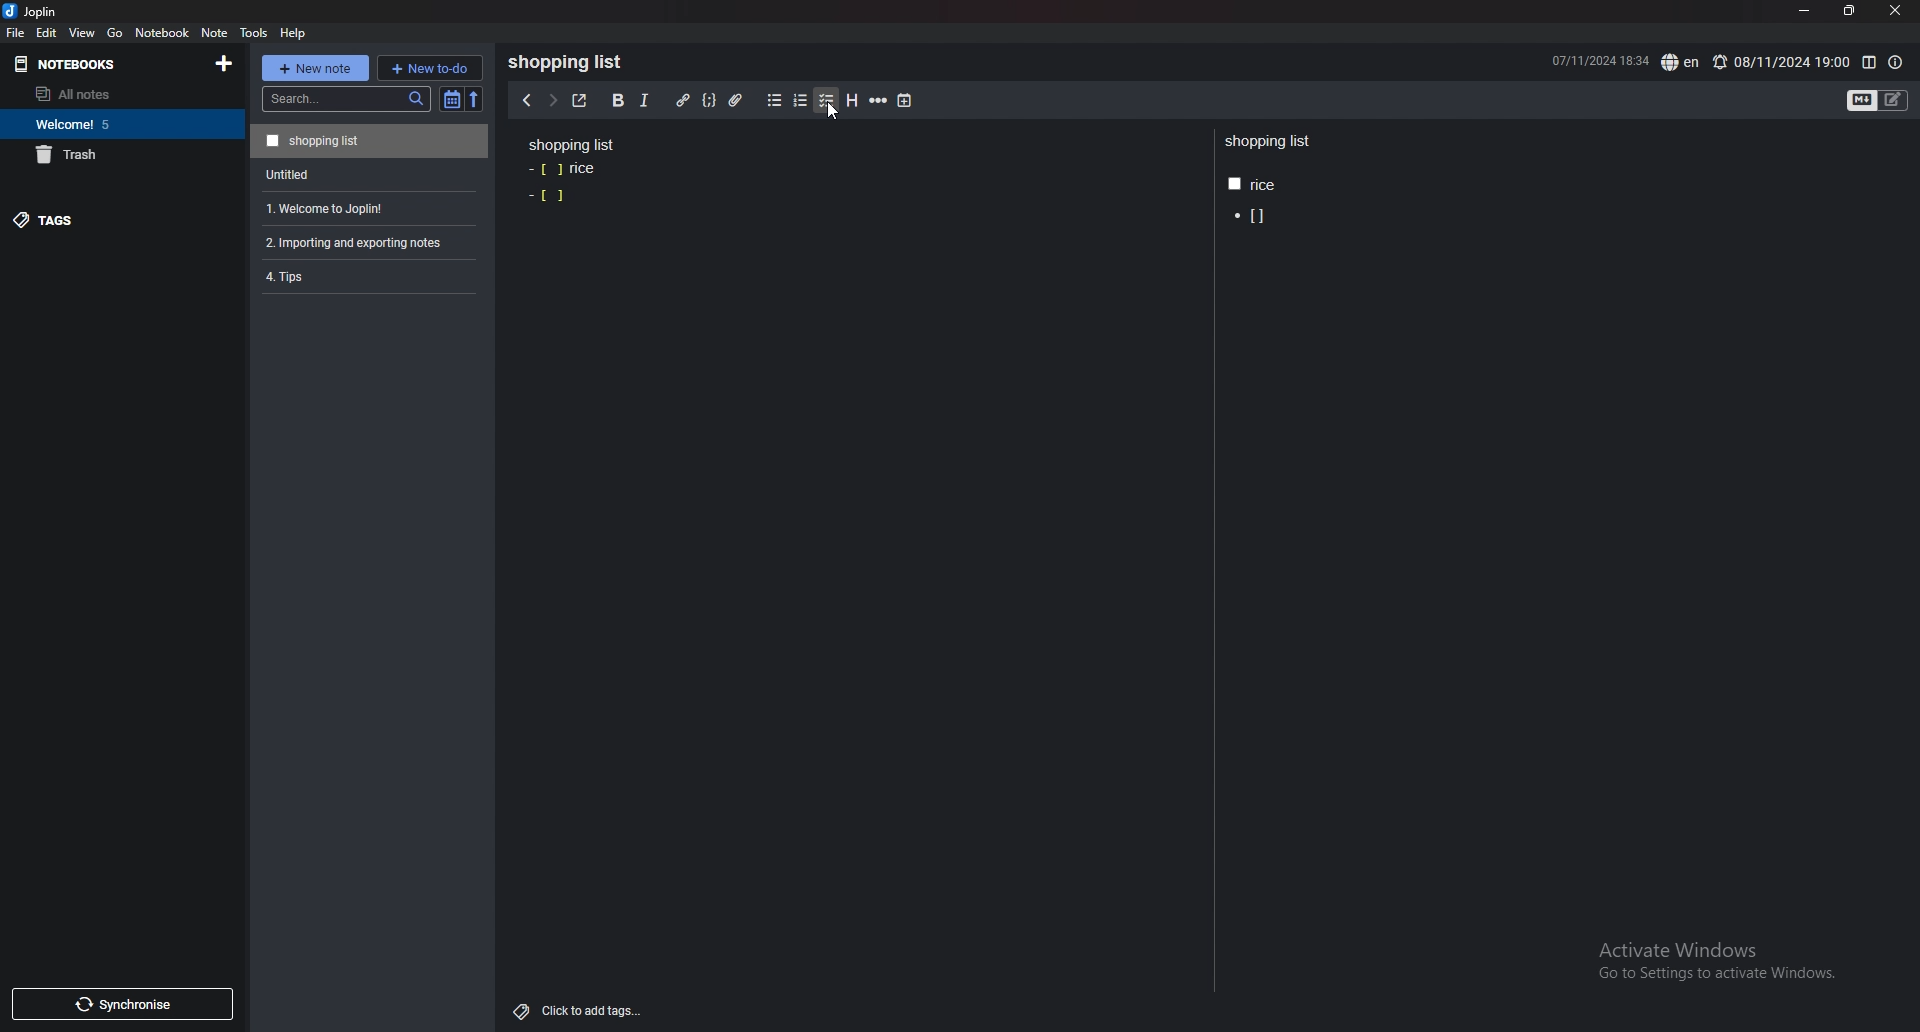 Image resolution: width=1920 pixels, height=1032 pixels. I want to click on numbered list, so click(801, 101).